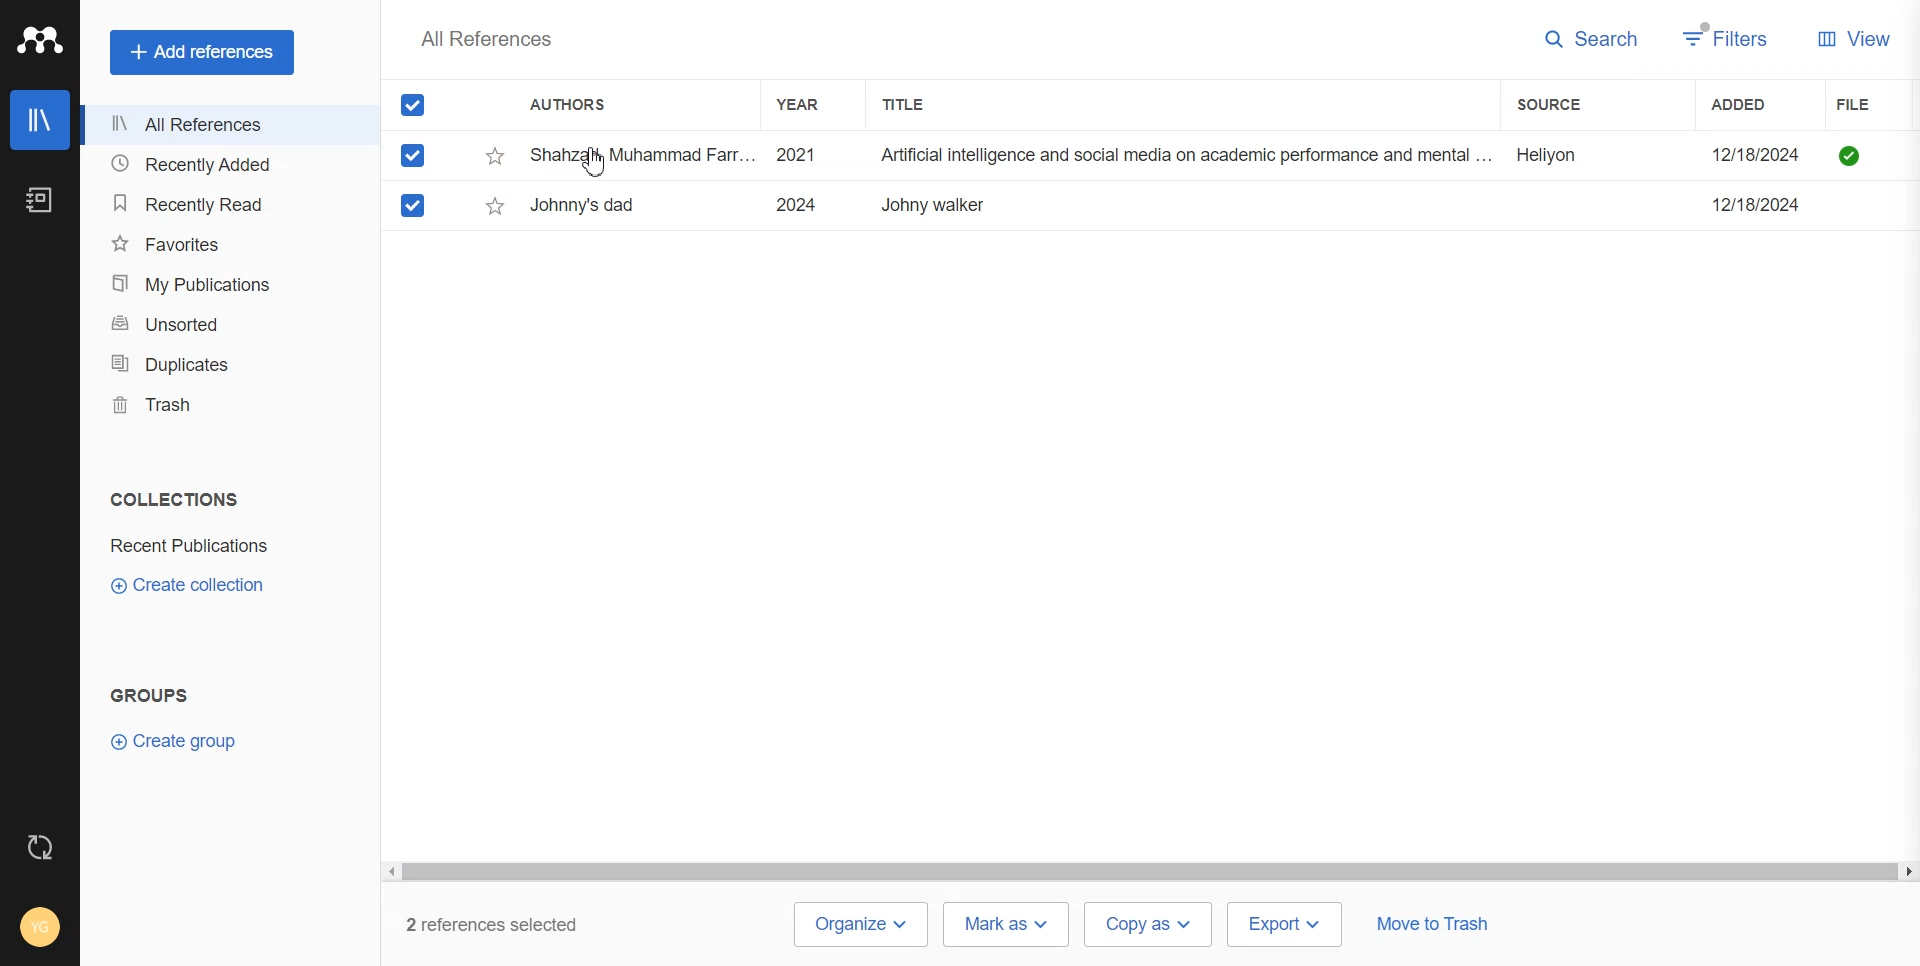 This screenshot has height=966, width=1920. I want to click on Favorites, so click(224, 242).